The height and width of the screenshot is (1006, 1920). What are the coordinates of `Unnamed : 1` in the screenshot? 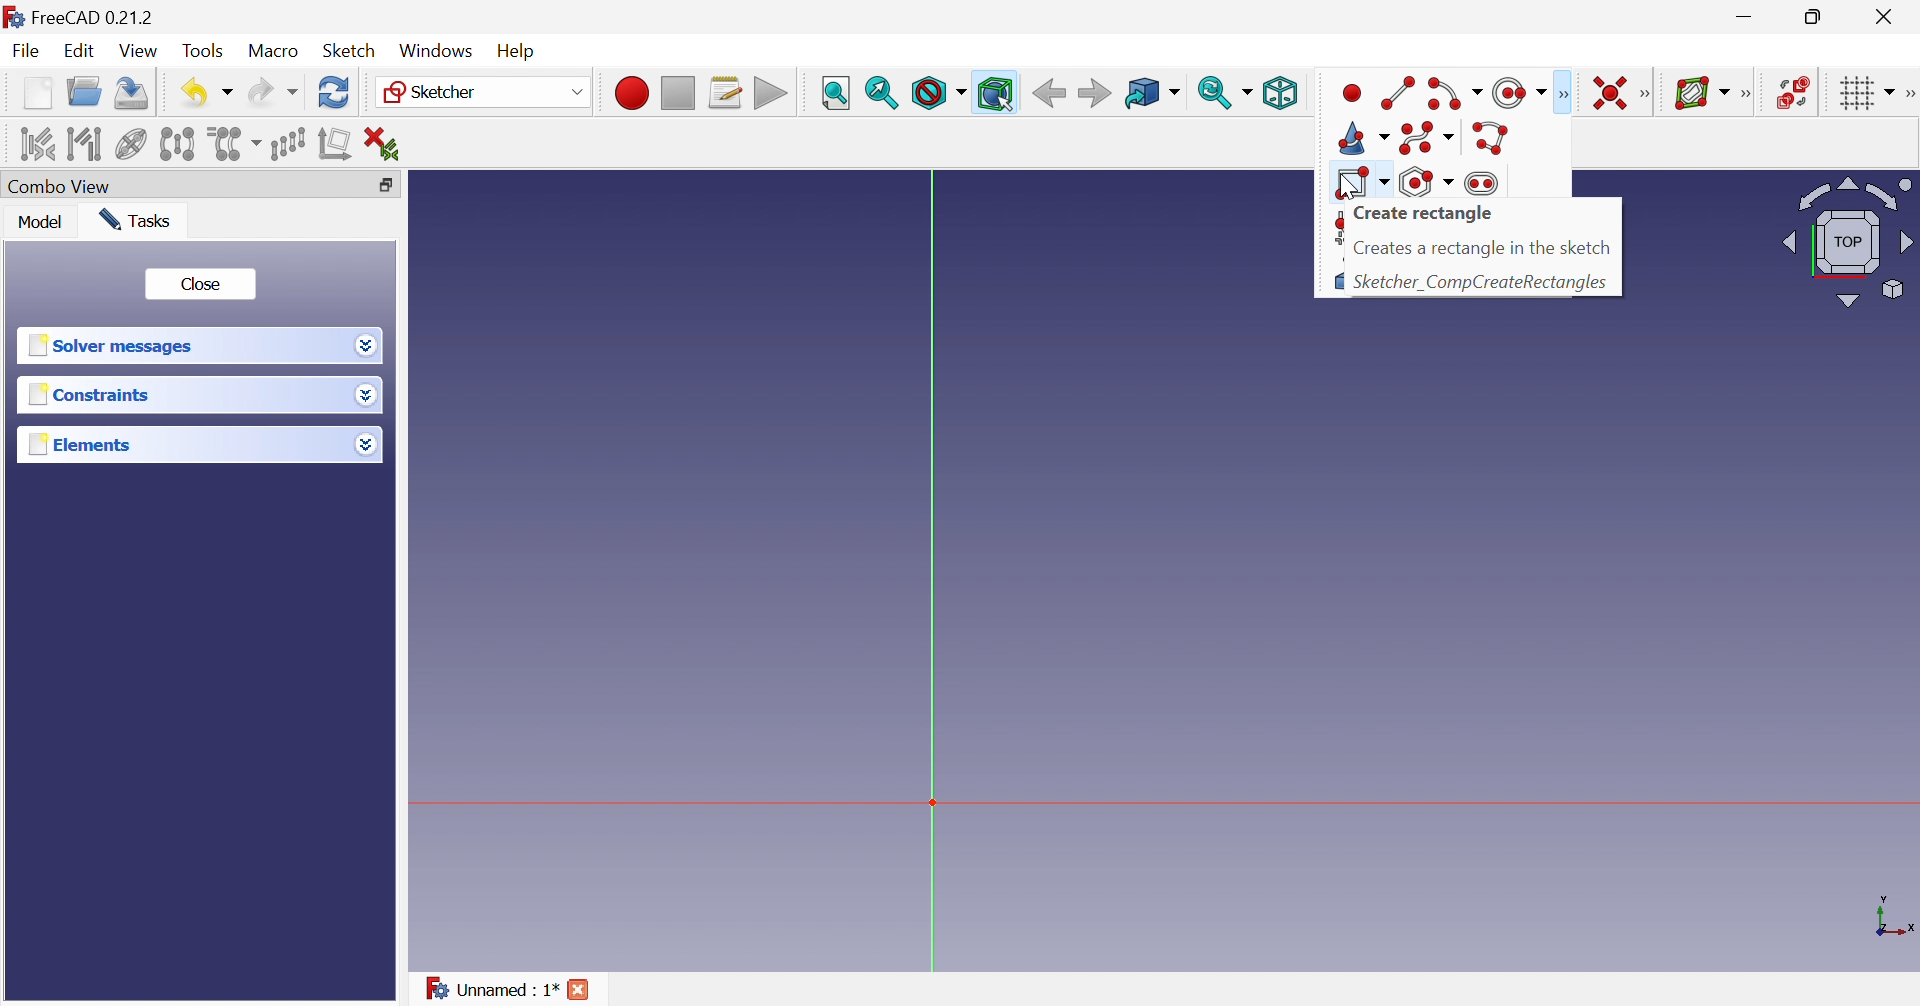 It's located at (491, 989).